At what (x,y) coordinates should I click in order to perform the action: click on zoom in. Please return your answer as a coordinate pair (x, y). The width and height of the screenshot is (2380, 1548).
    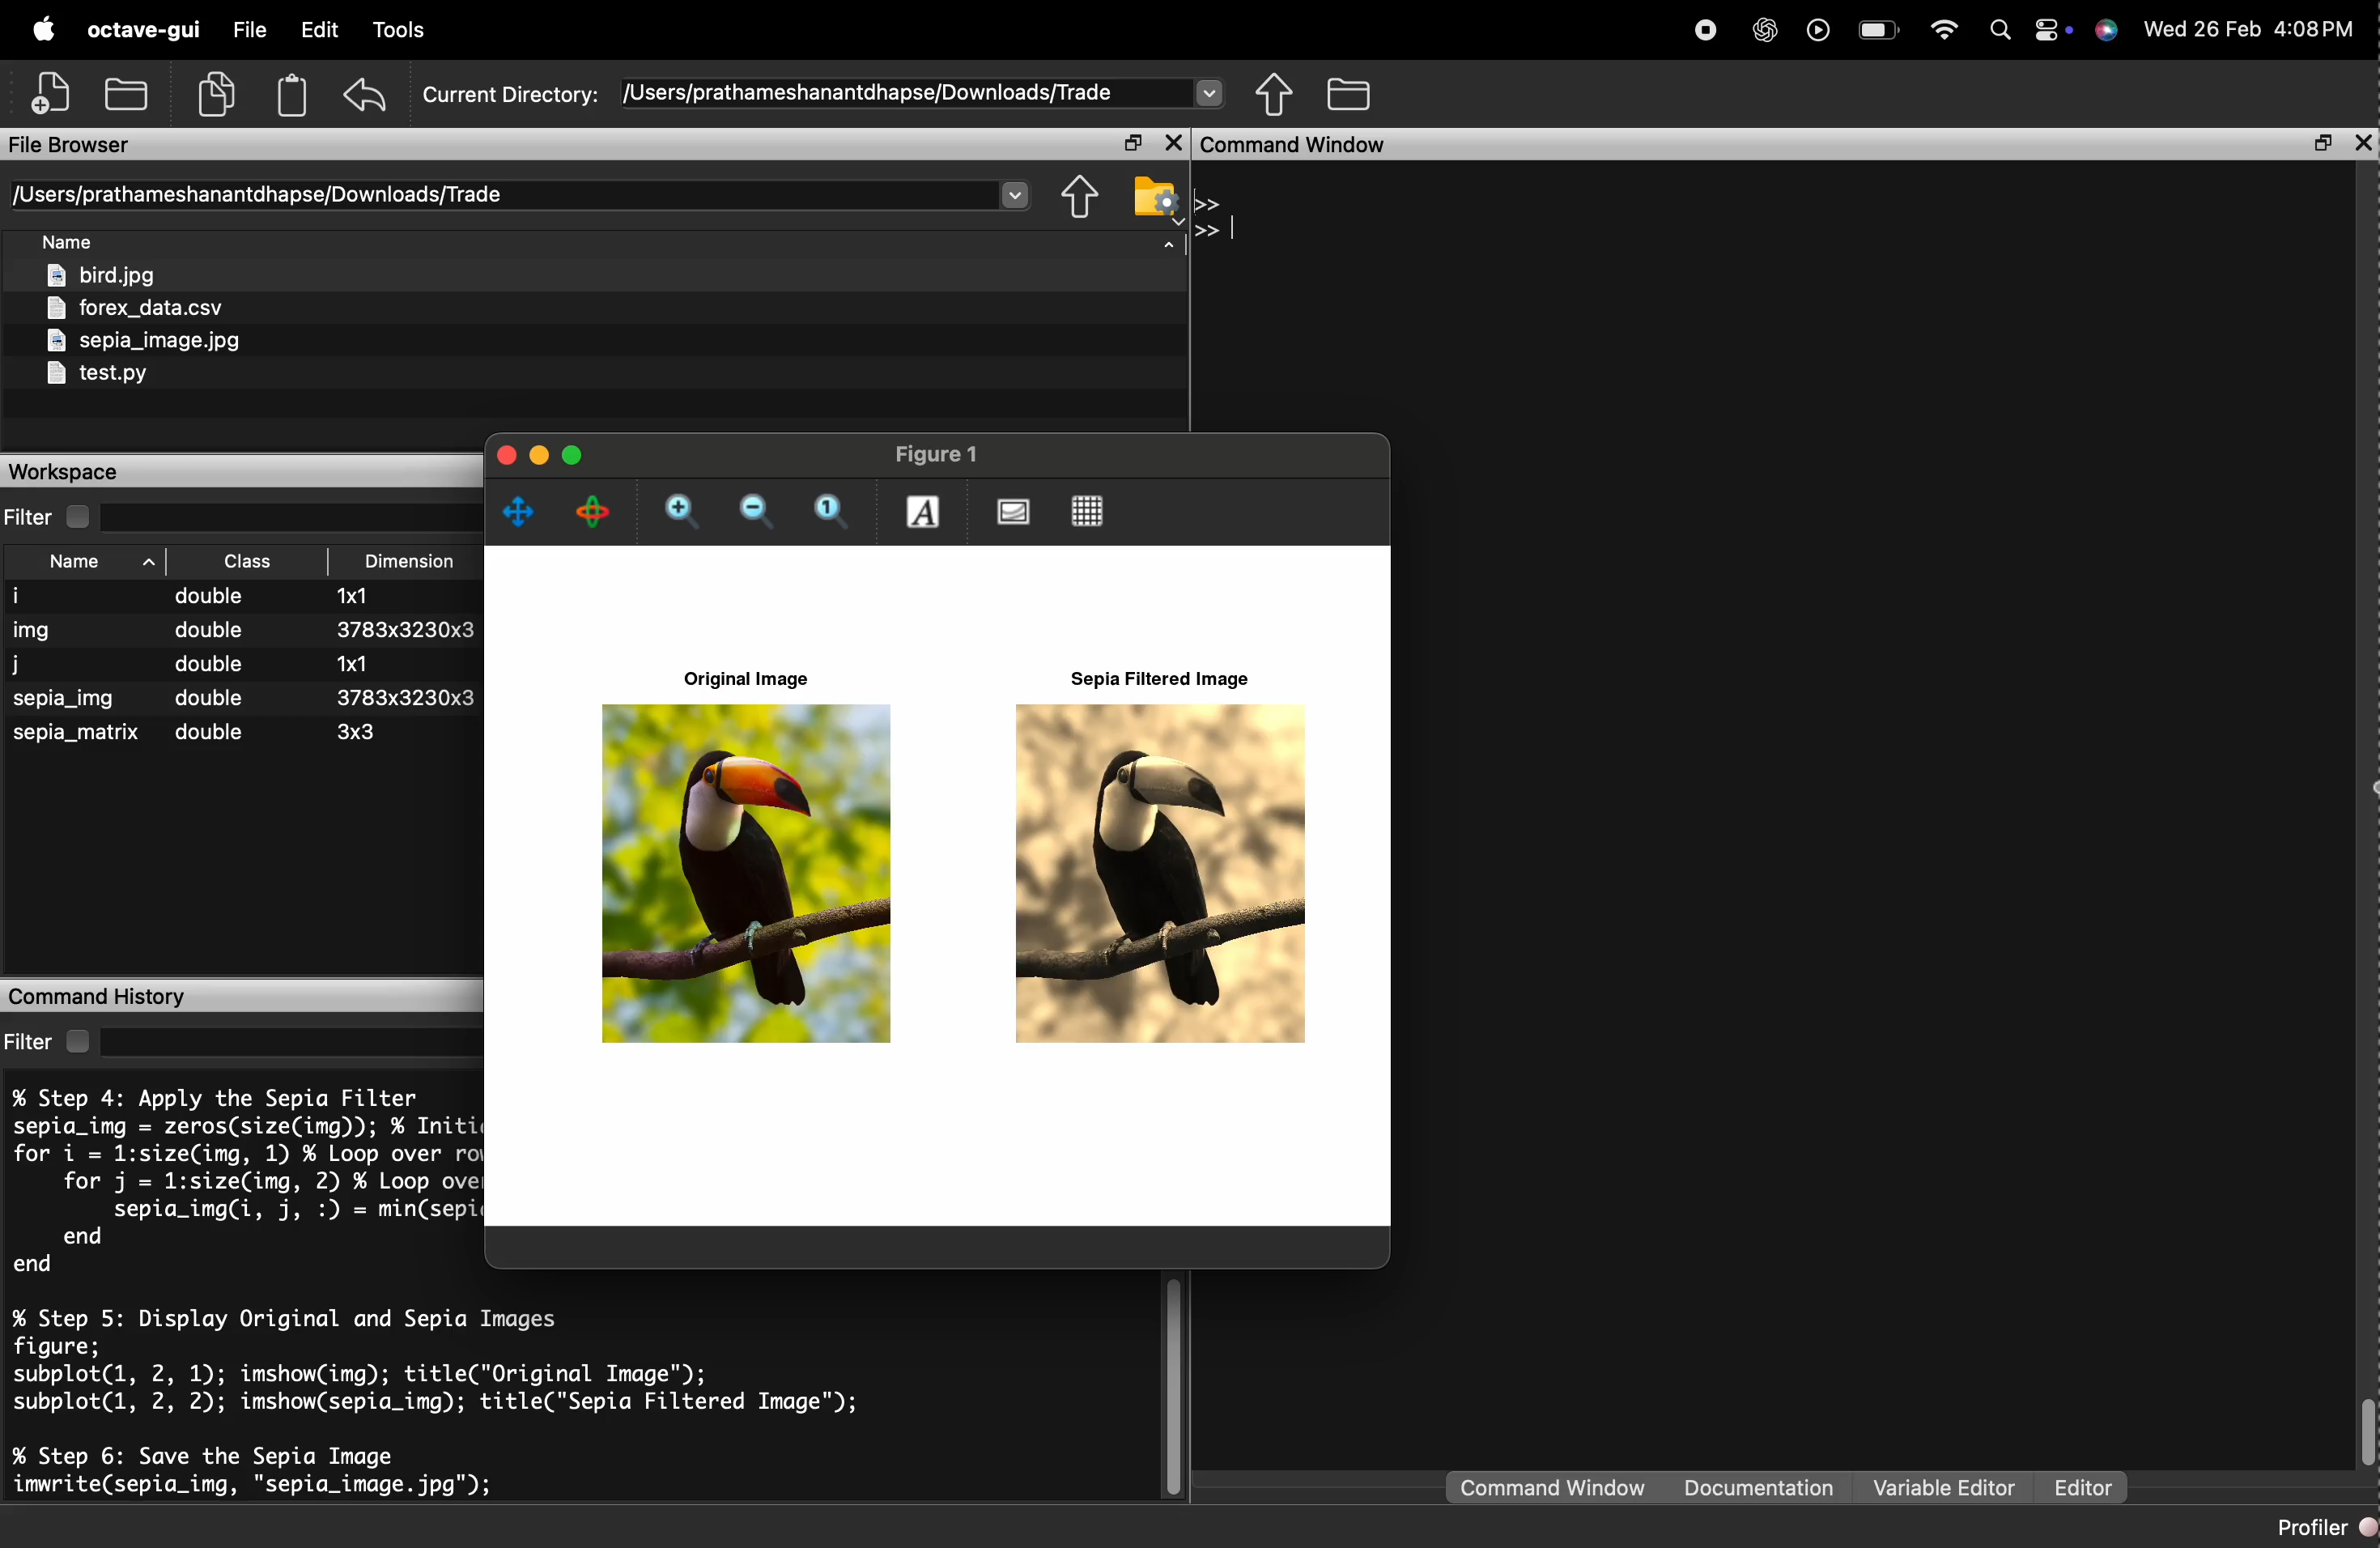
    Looking at the image, I should click on (688, 512).